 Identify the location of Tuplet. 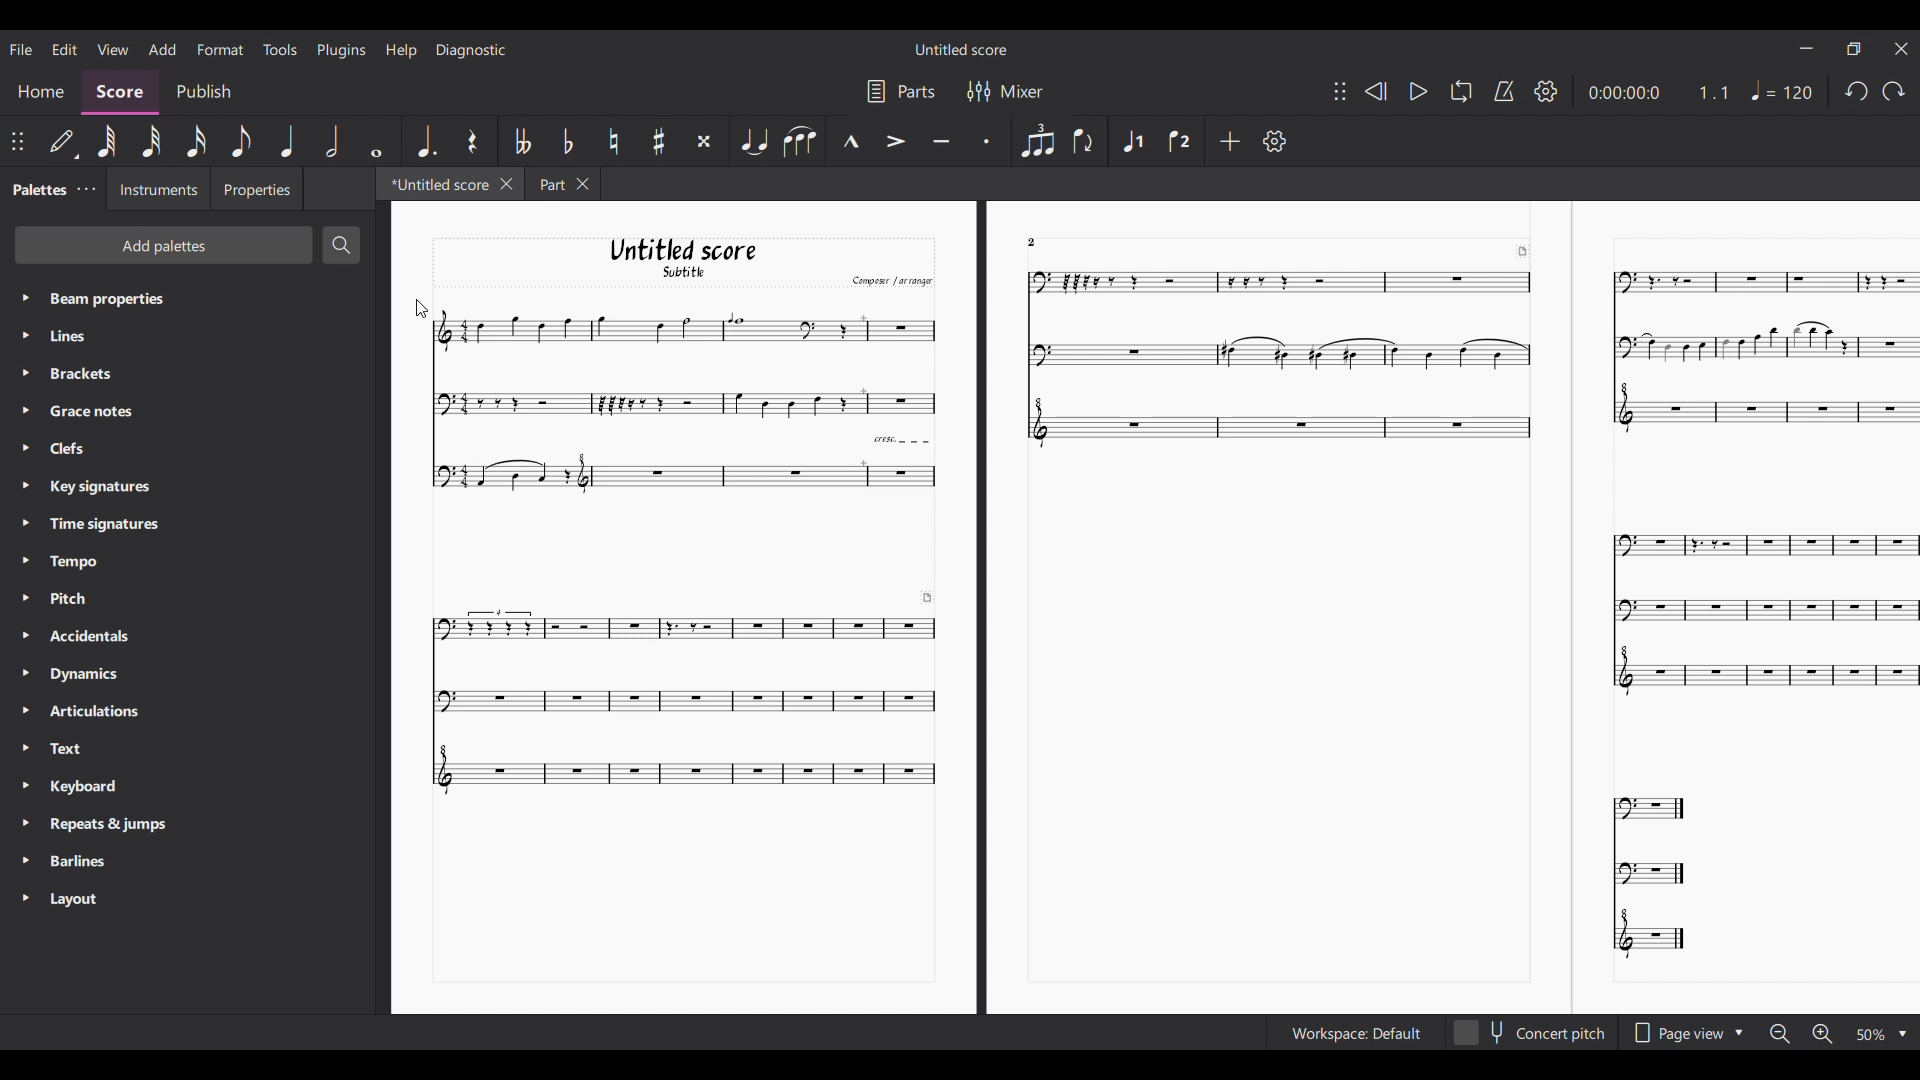
(1036, 140).